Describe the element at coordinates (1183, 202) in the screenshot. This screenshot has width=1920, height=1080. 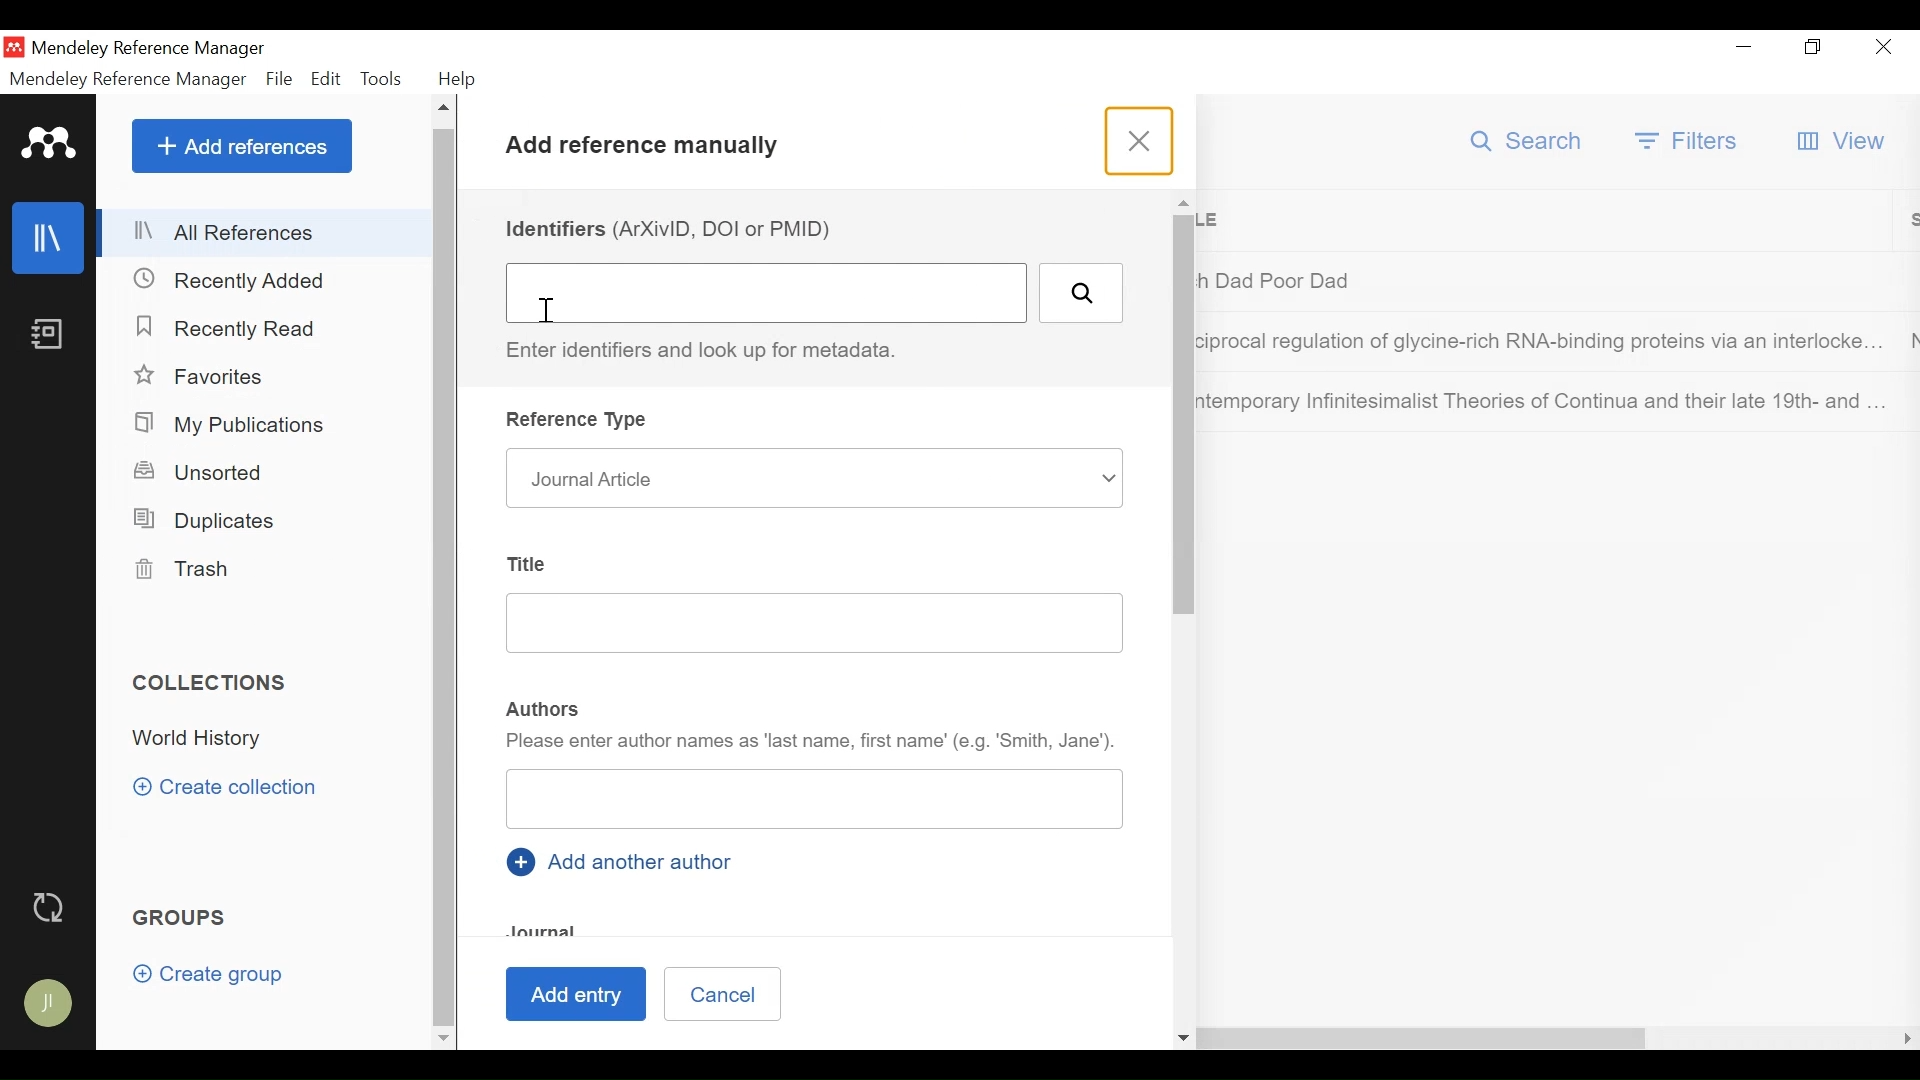
I see `Scroll up` at that location.